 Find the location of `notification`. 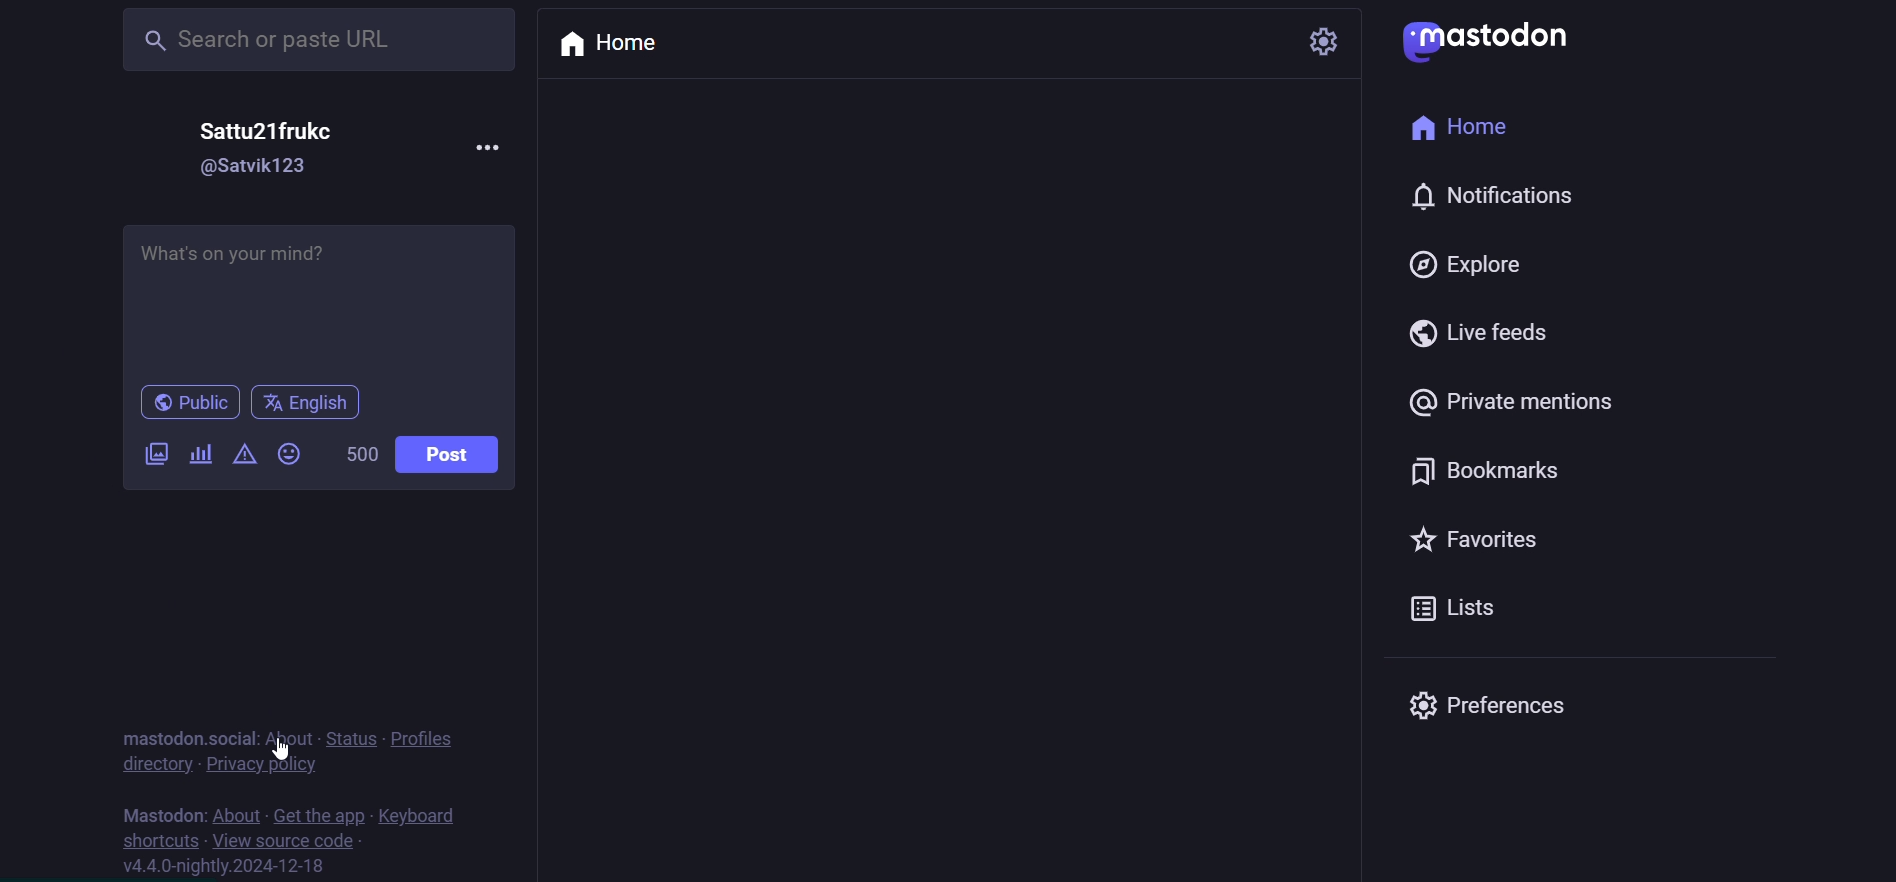

notification is located at coordinates (1504, 197).